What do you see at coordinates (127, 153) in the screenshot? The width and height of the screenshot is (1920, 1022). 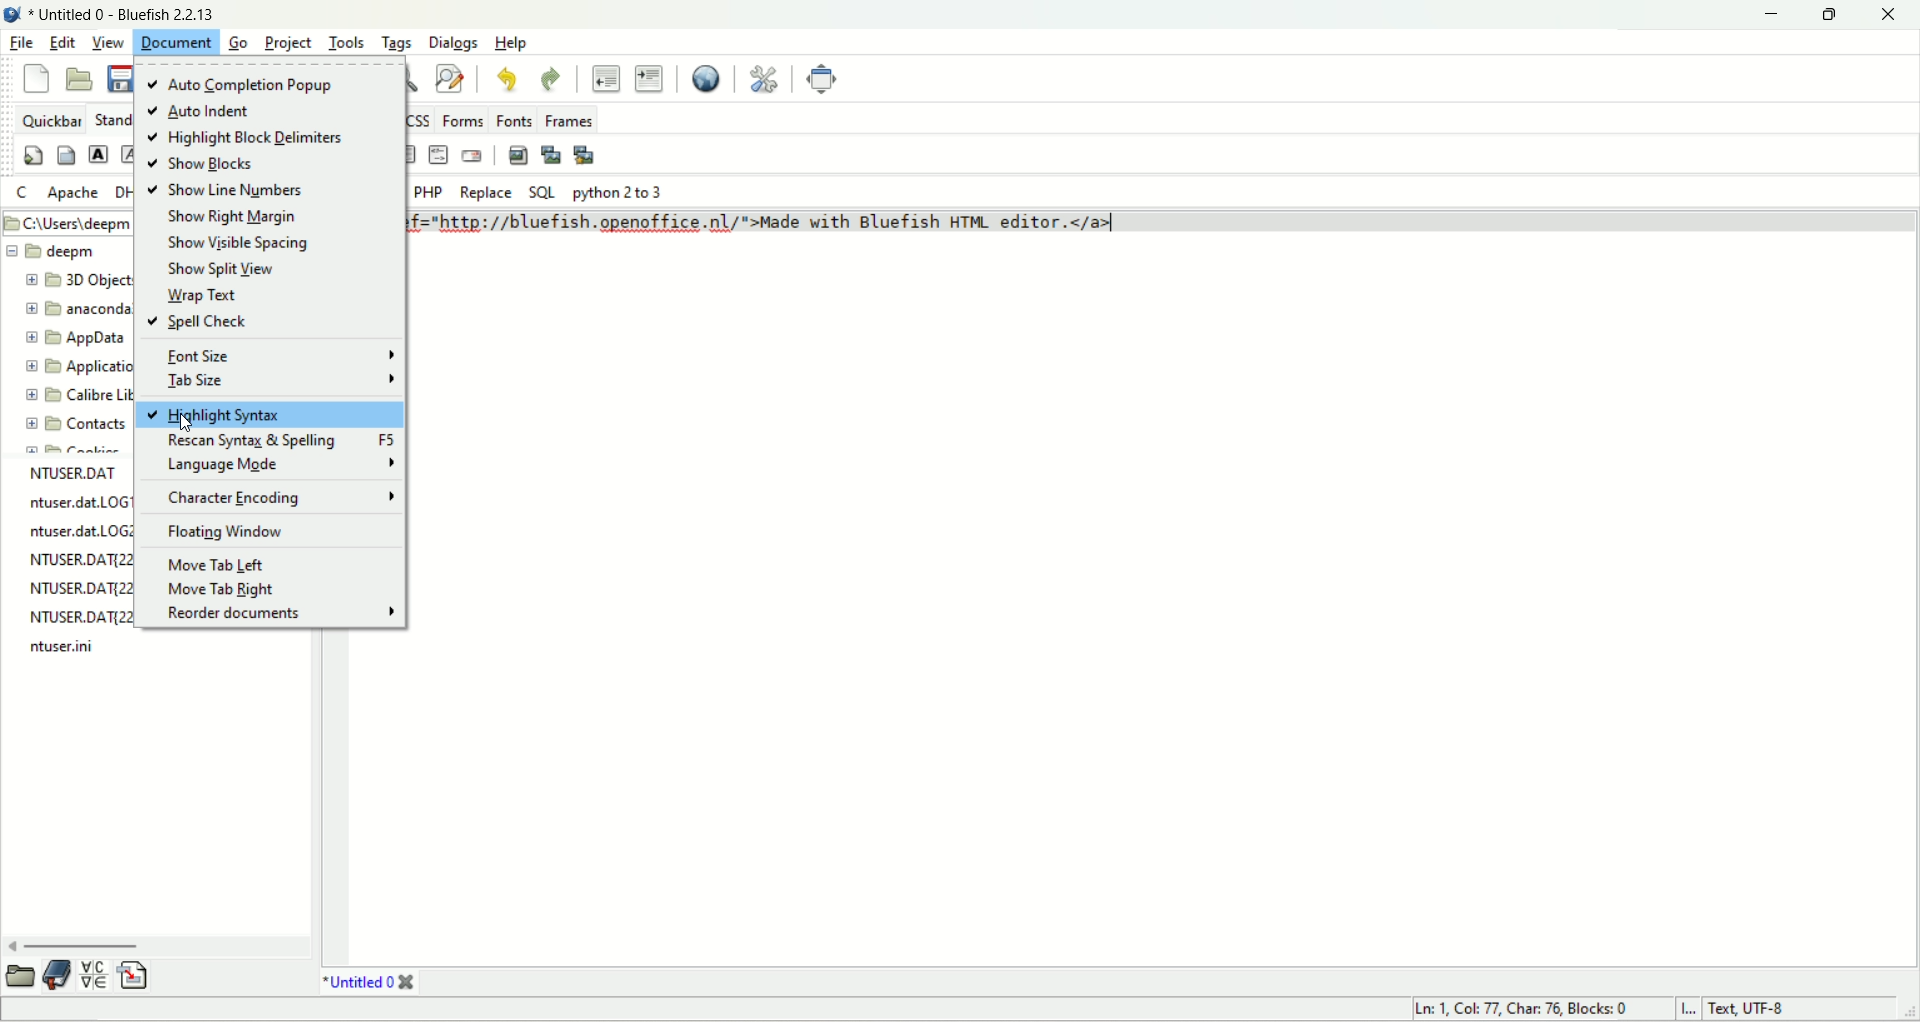 I see `emphasize` at bounding box center [127, 153].